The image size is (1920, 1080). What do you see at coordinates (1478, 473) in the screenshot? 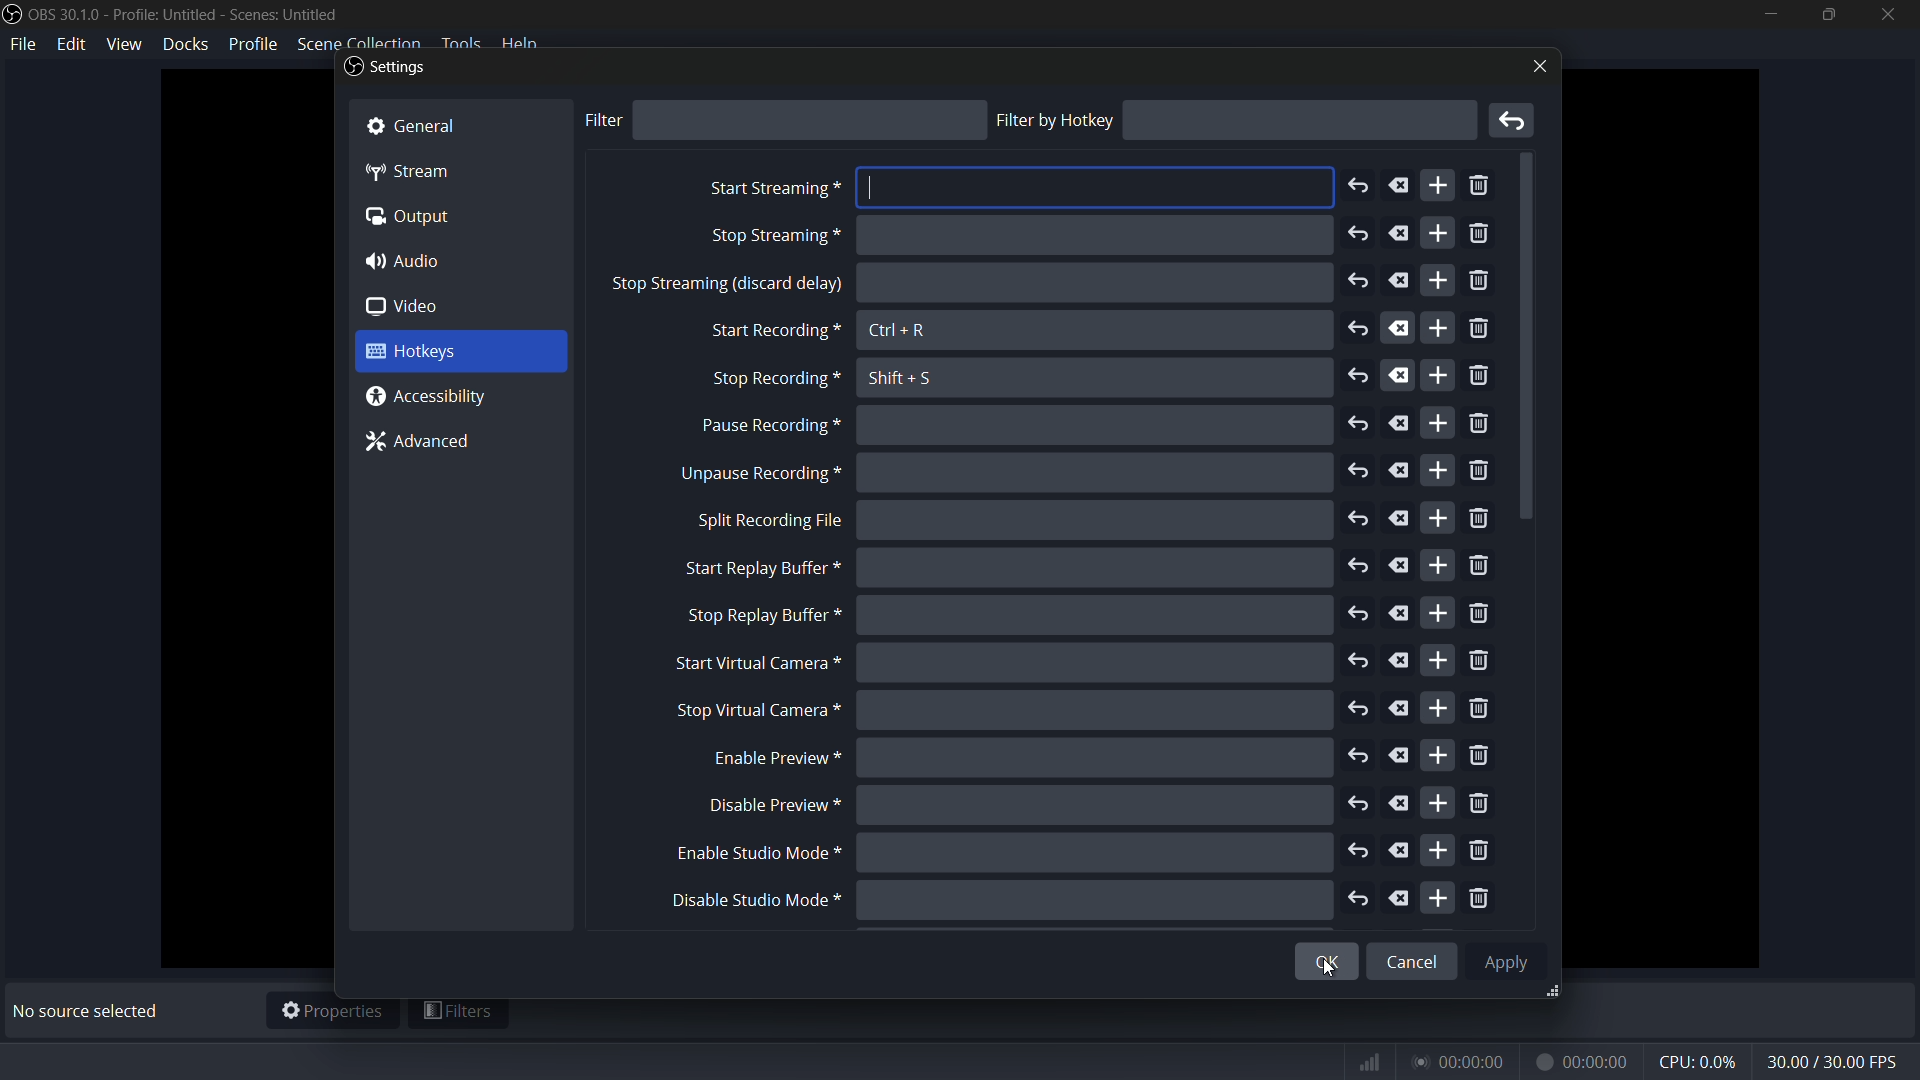
I see `remove` at bounding box center [1478, 473].